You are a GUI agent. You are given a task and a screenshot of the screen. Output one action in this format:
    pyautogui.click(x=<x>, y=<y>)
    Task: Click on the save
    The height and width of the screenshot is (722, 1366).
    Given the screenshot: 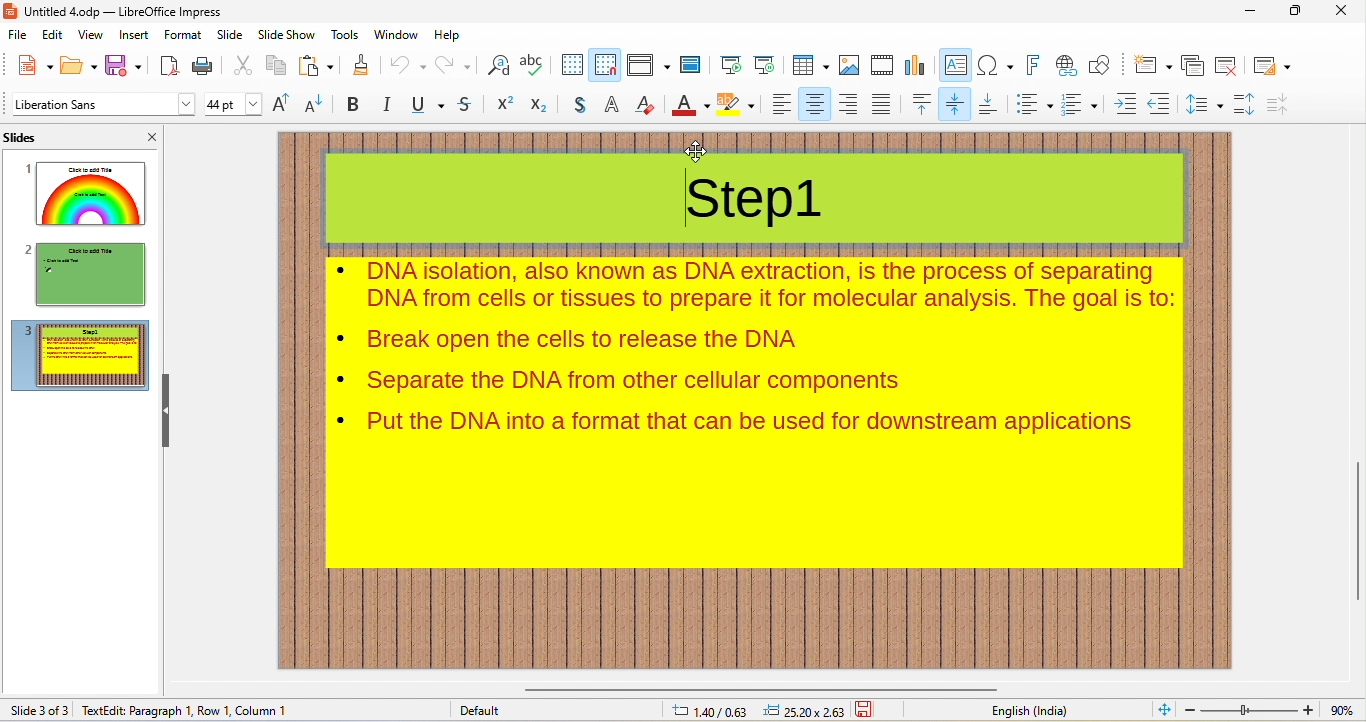 What is the action you would take?
    pyautogui.click(x=124, y=67)
    